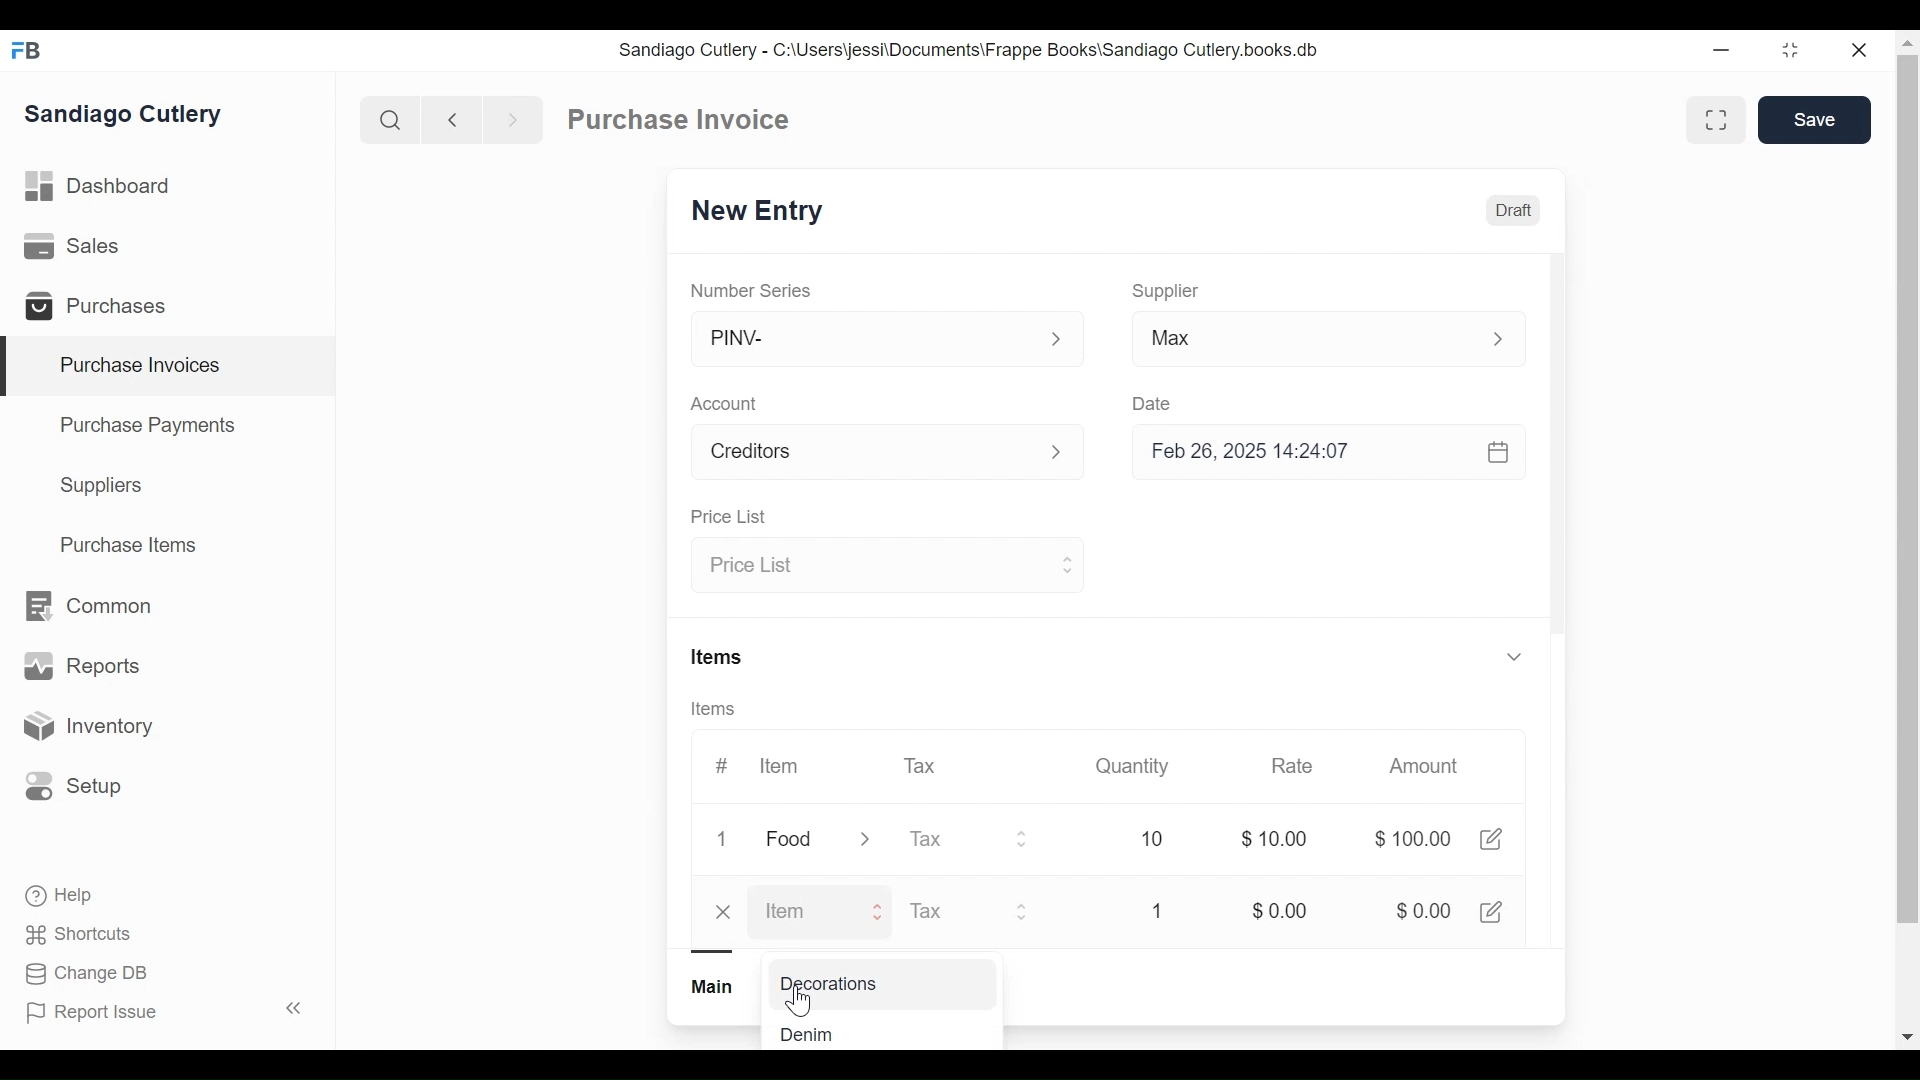  What do you see at coordinates (1161, 912) in the screenshot?
I see `1` at bounding box center [1161, 912].